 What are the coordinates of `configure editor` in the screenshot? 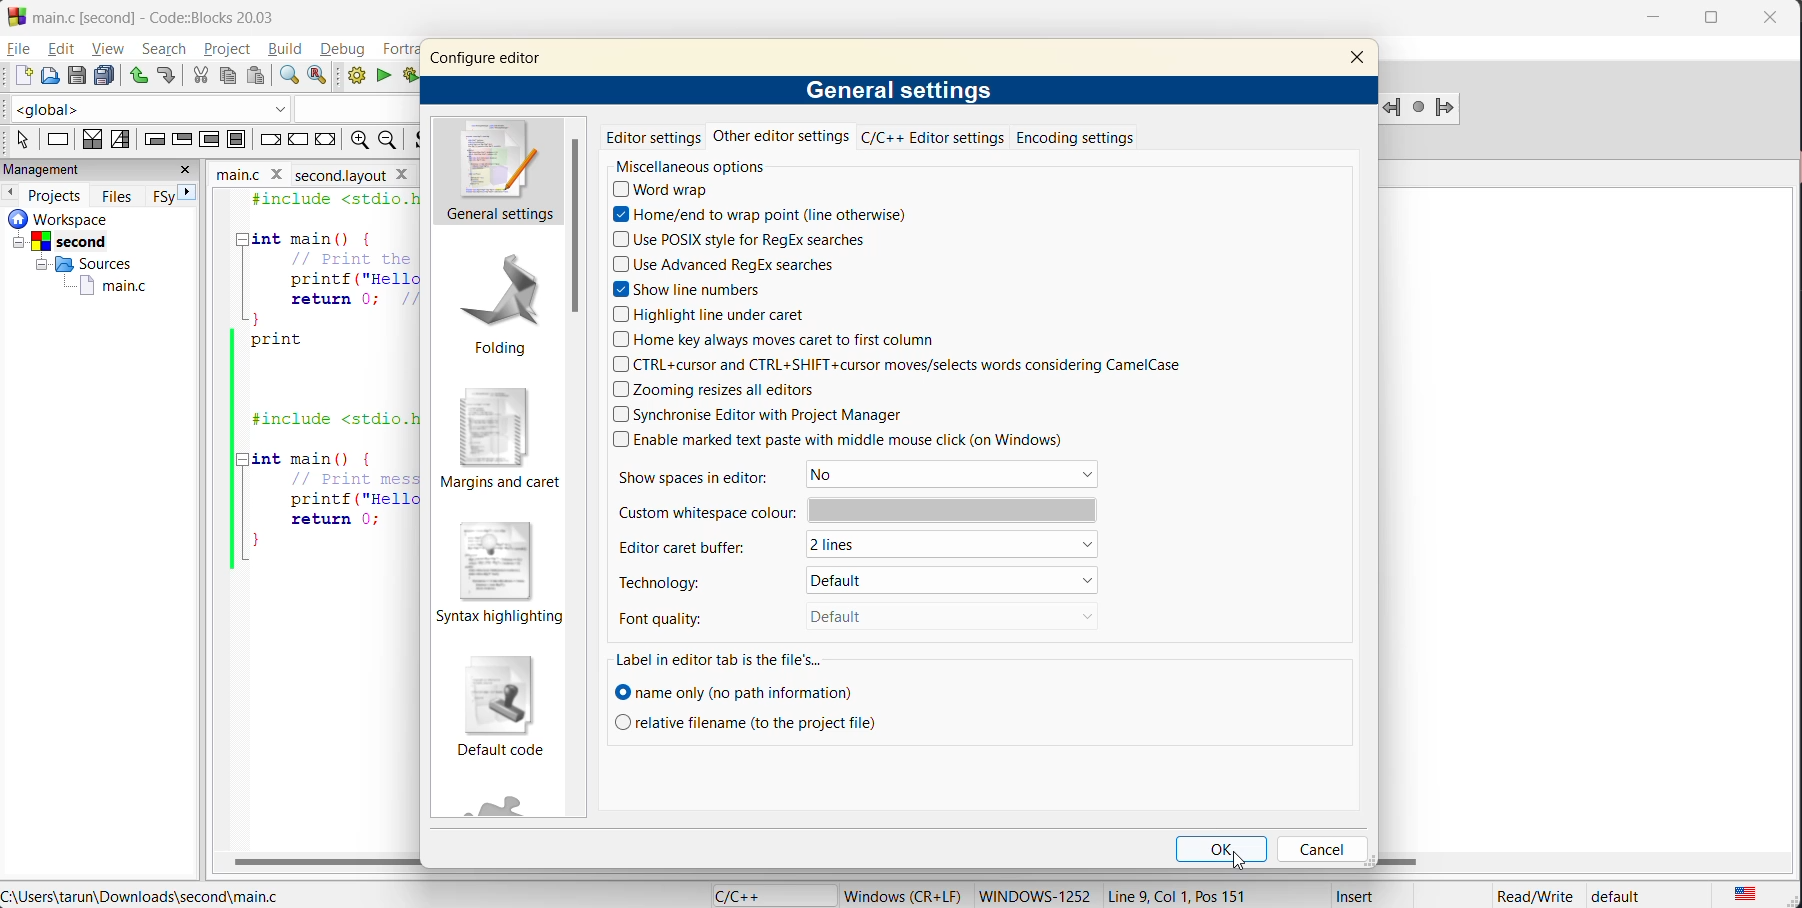 It's located at (486, 58).